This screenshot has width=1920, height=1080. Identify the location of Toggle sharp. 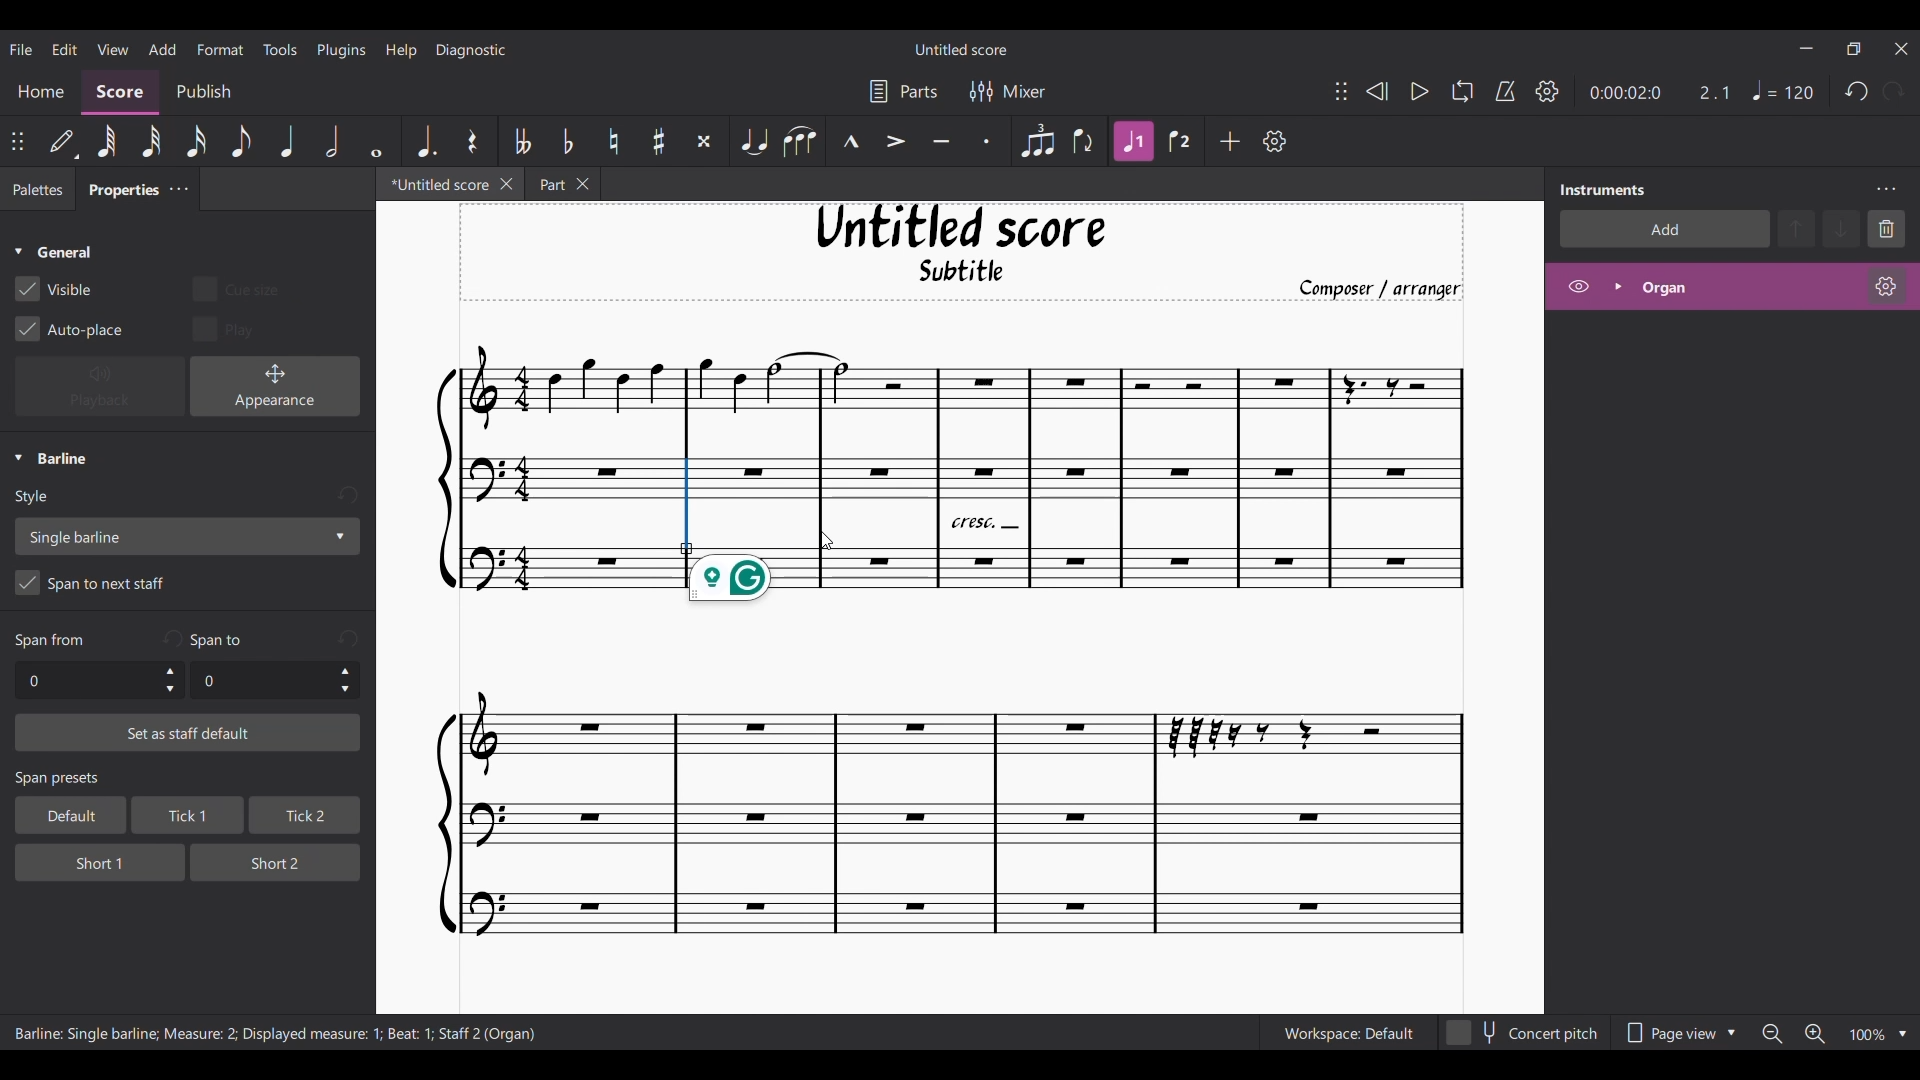
(660, 142).